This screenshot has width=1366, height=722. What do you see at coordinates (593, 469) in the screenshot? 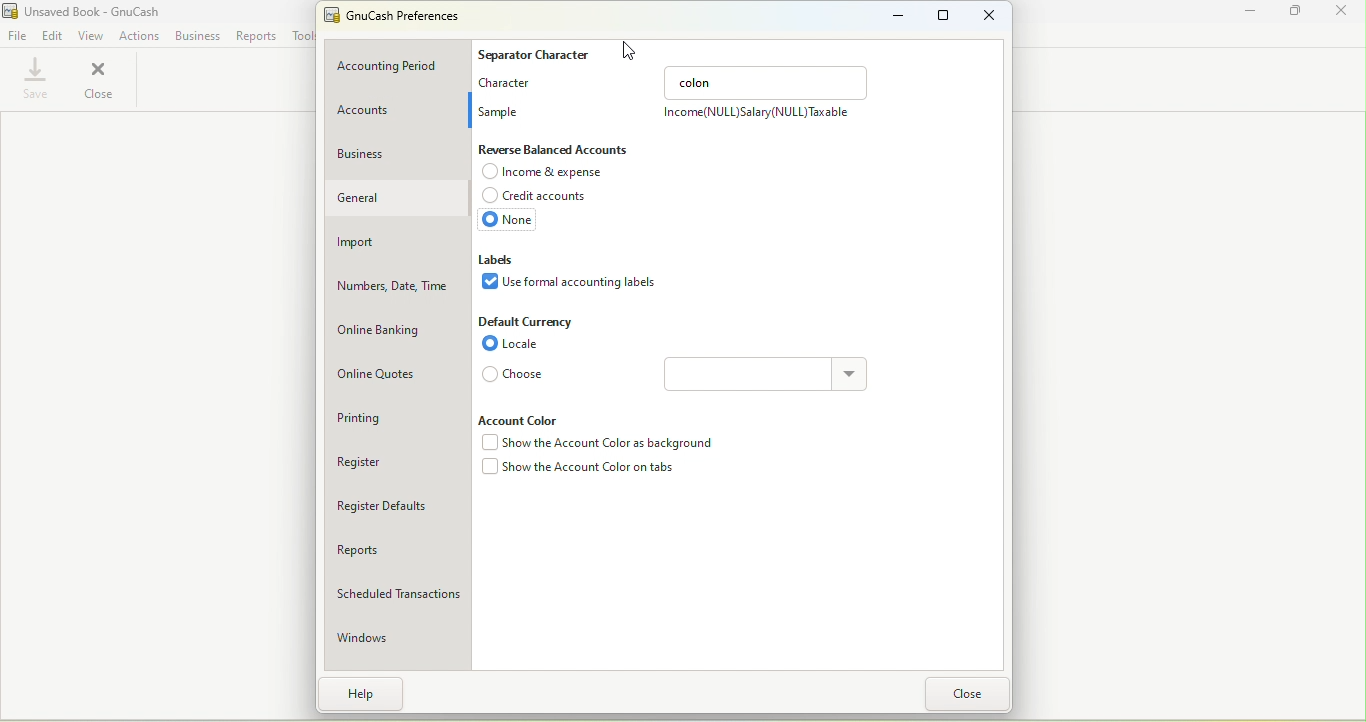
I see `Show the account color on tabs` at bounding box center [593, 469].